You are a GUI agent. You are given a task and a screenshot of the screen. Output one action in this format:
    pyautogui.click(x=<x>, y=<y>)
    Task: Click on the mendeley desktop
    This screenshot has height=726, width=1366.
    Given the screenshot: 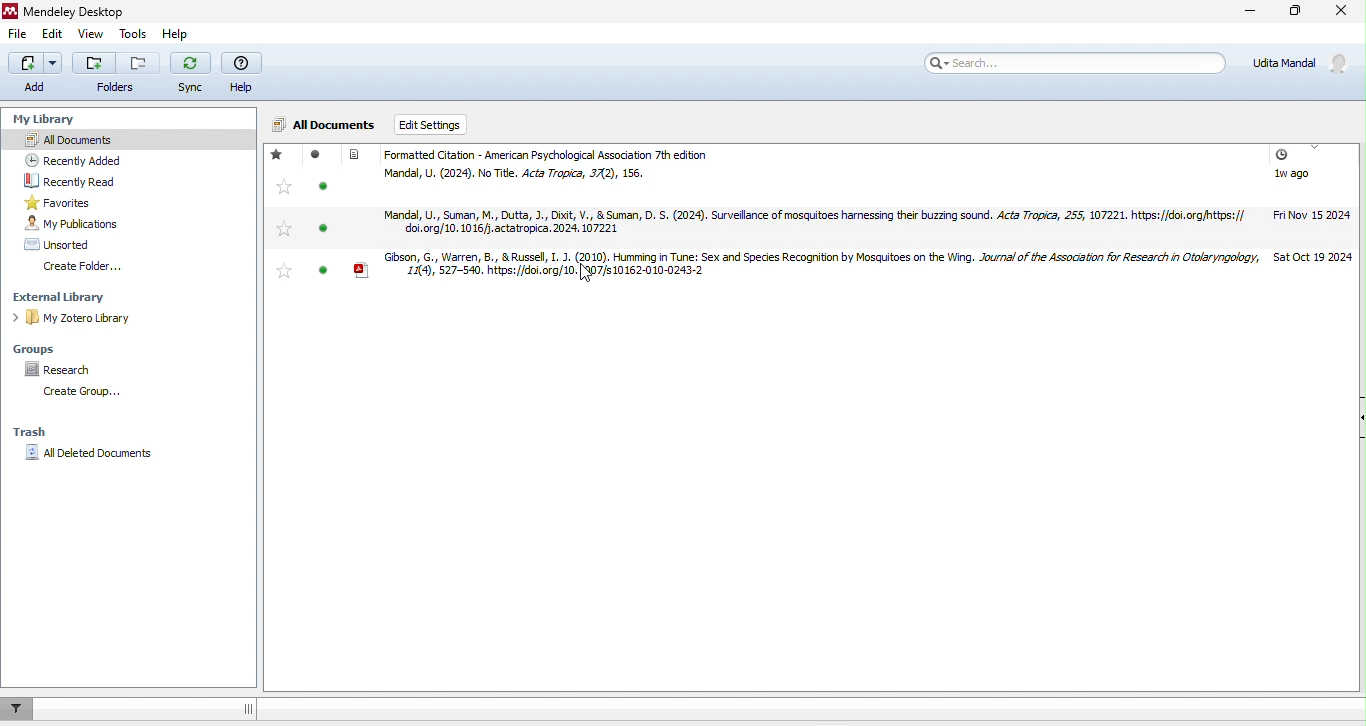 What is the action you would take?
    pyautogui.click(x=88, y=10)
    